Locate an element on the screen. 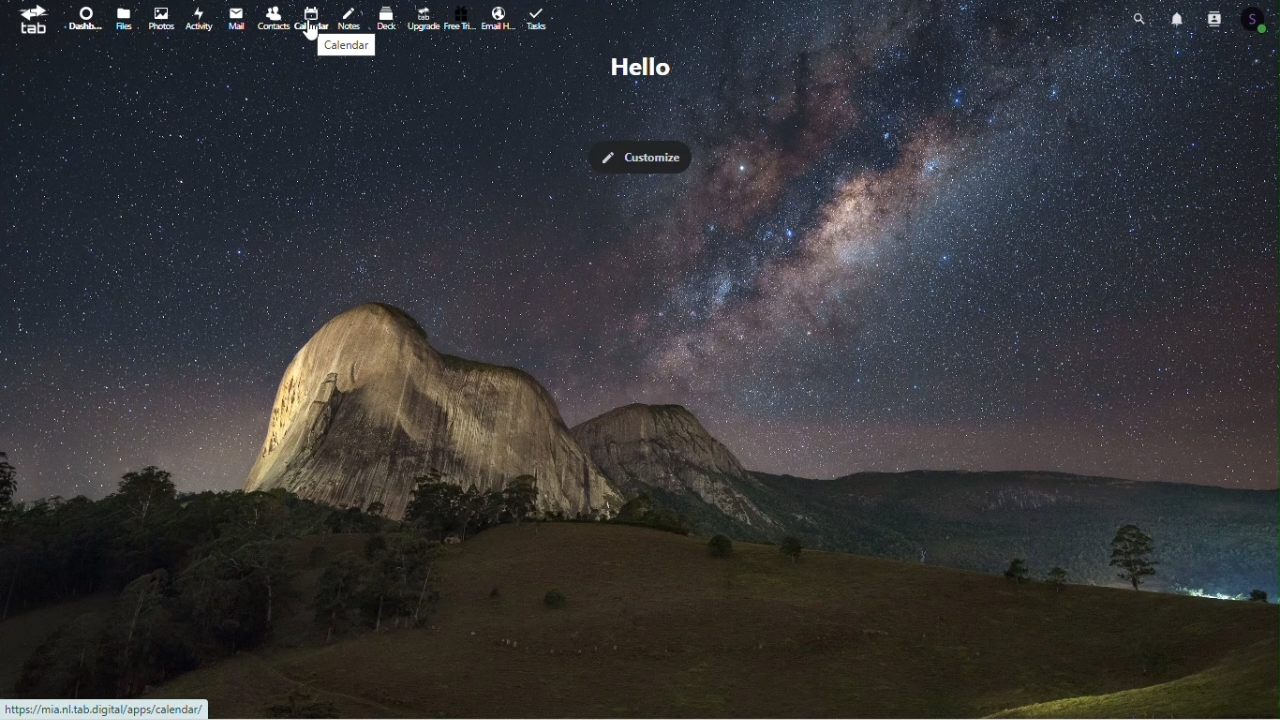  Email hosting is located at coordinates (499, 15).